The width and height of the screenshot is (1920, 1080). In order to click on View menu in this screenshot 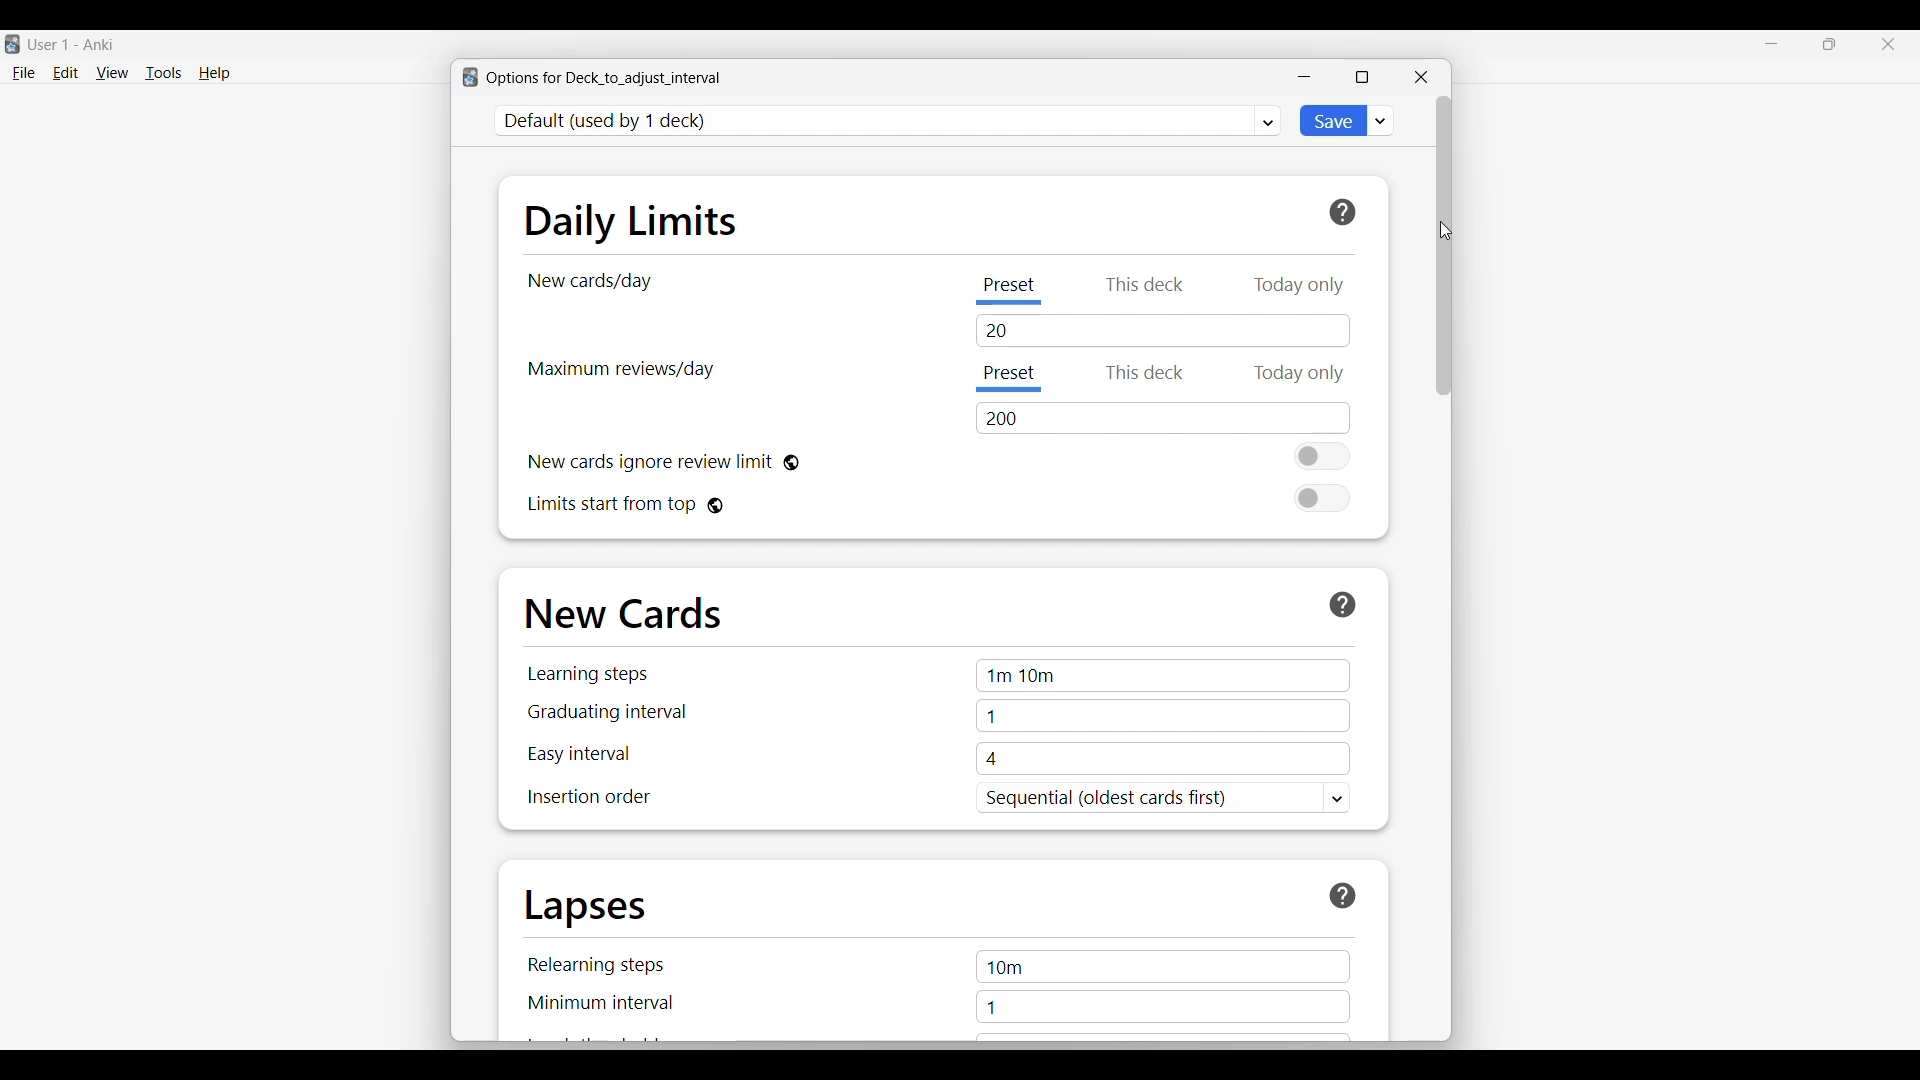, I will do `click(112, 73)`.